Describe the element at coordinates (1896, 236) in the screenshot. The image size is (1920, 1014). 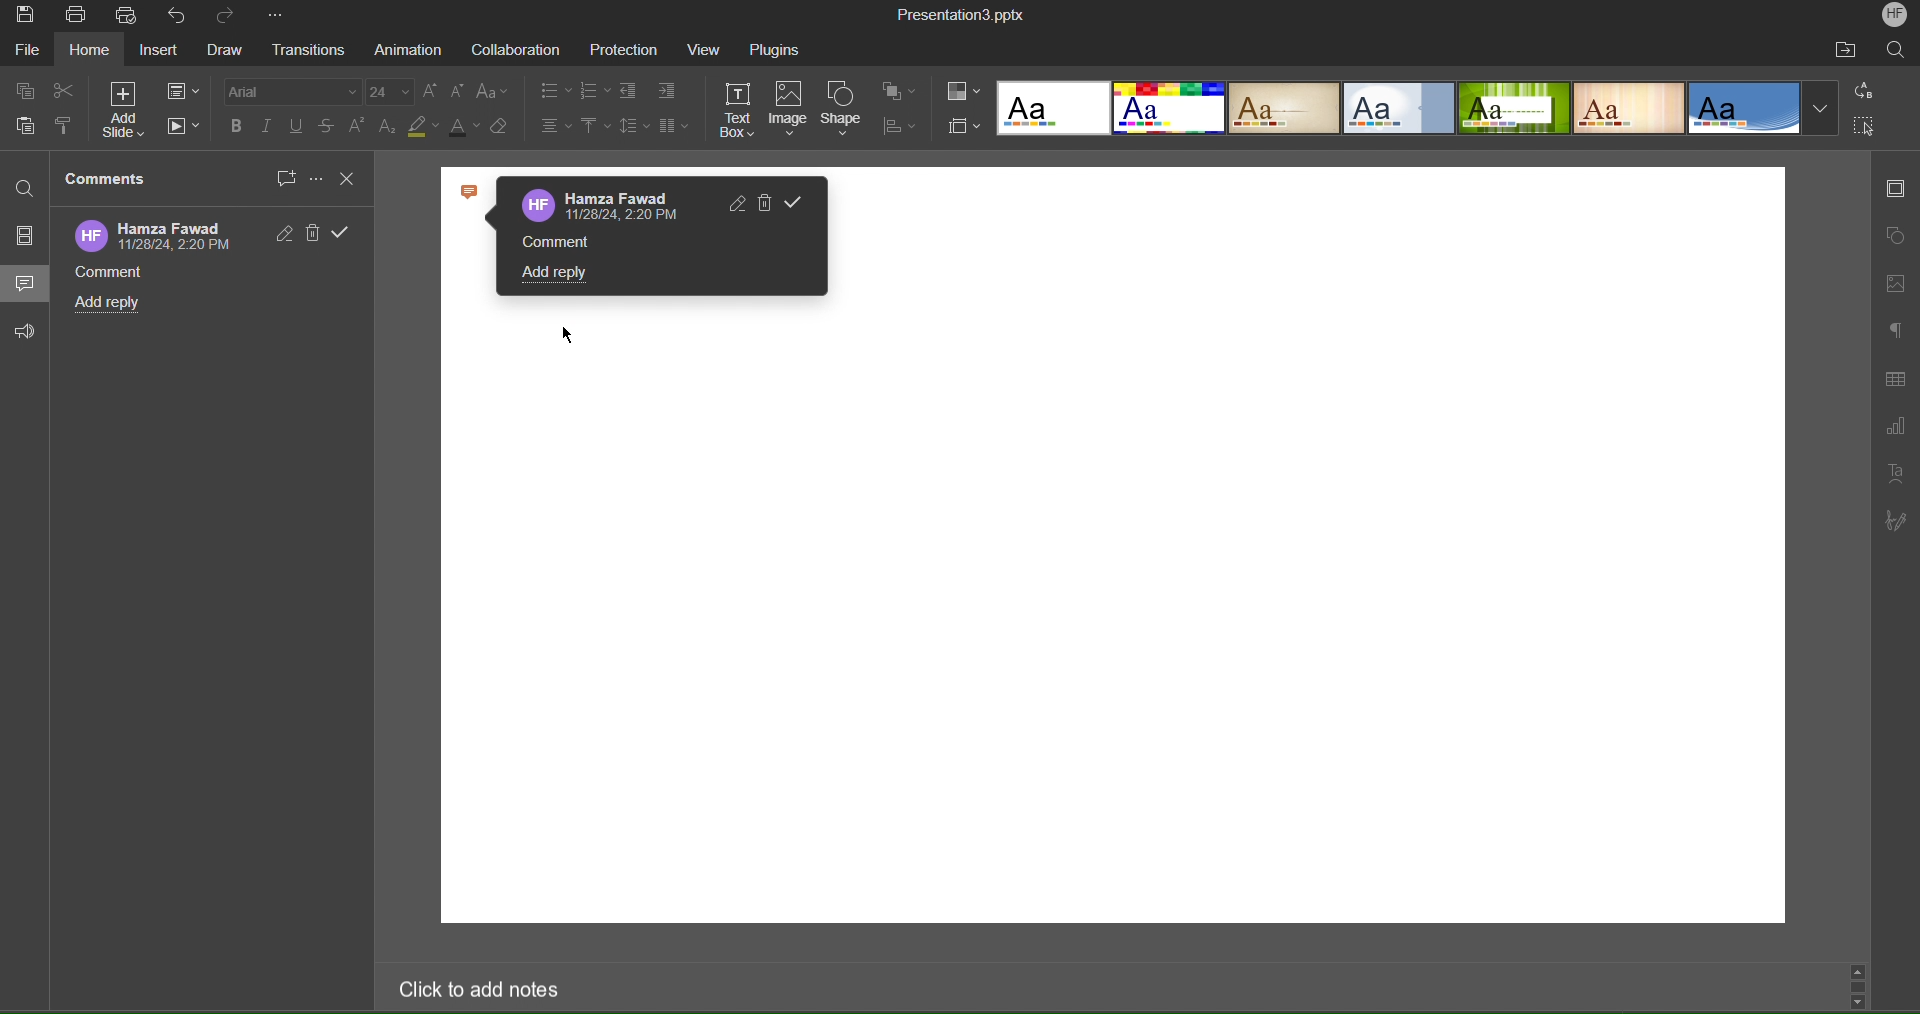
I see `Shape Settings` at that location.